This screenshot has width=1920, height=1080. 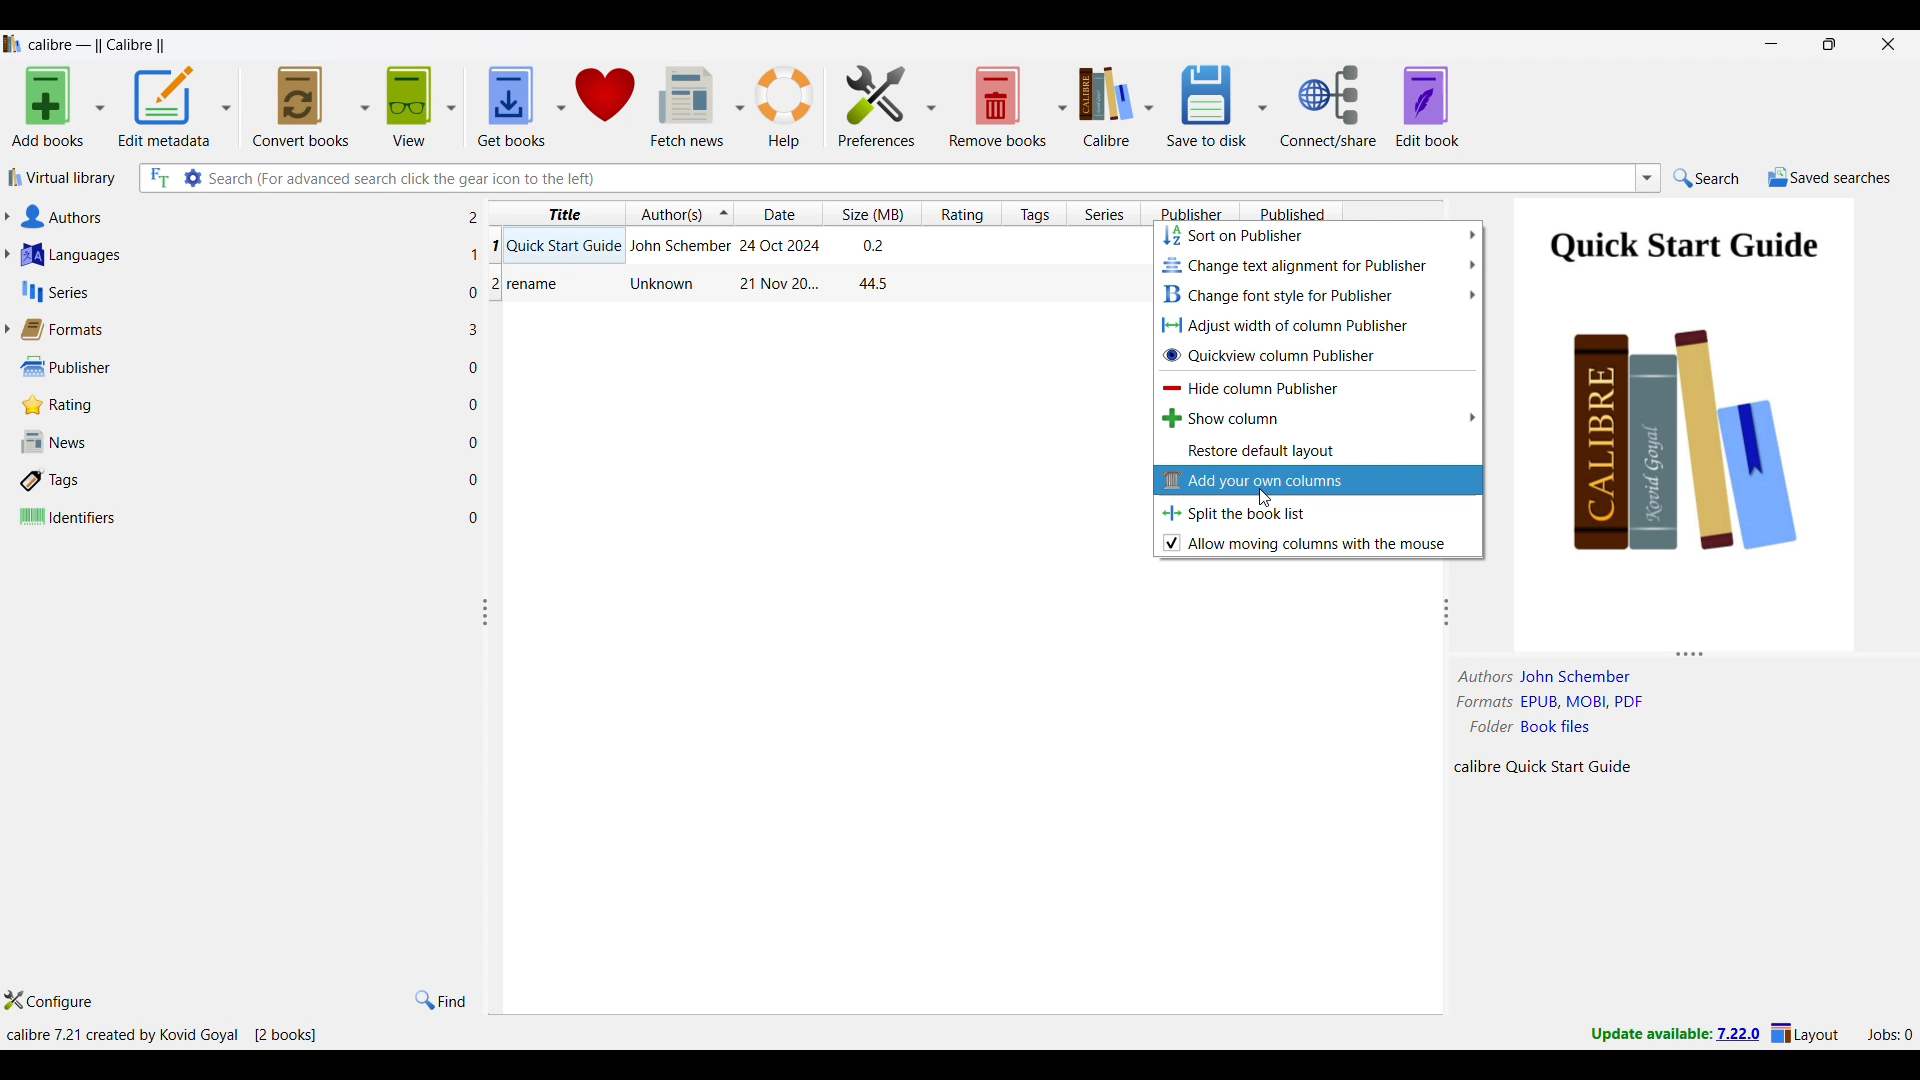 I want to click on Connect/share, so click(x=1328, y=106).